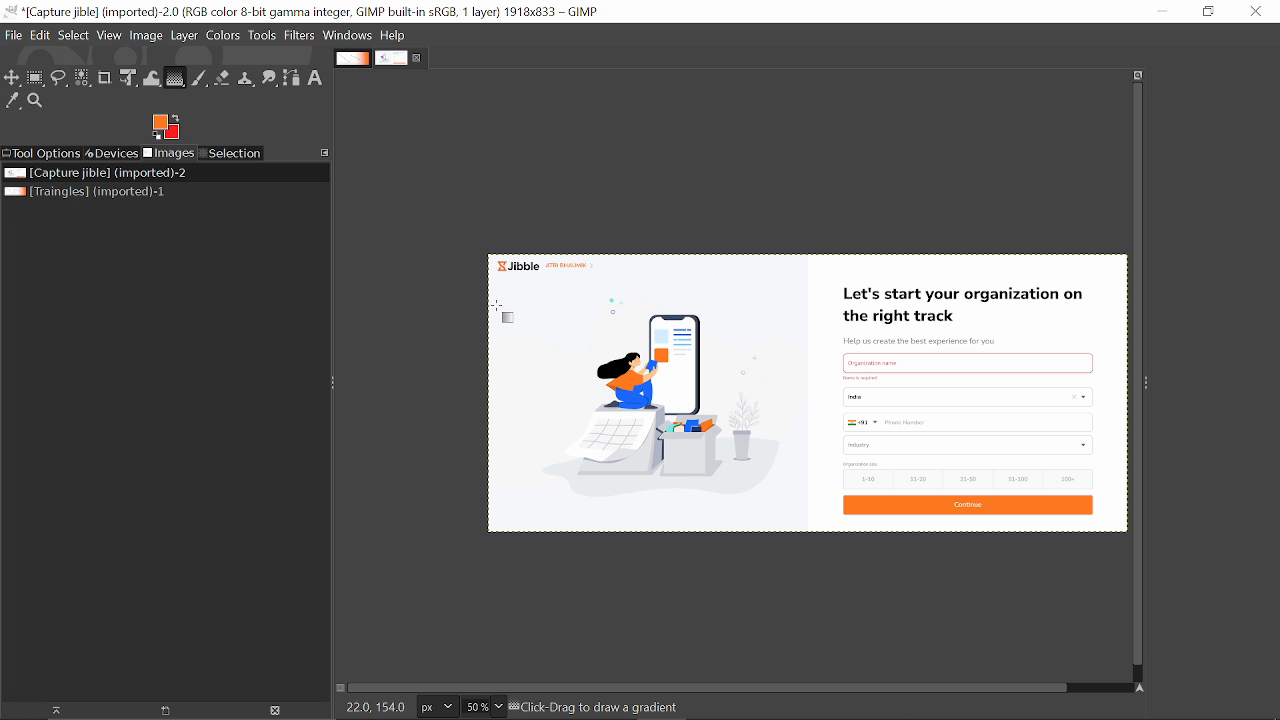 This screenshot has width=1280, height=720. Describe the element at coordinates (710, 689) in the screenshot. I see `Horizontal scrollbar` at that location.